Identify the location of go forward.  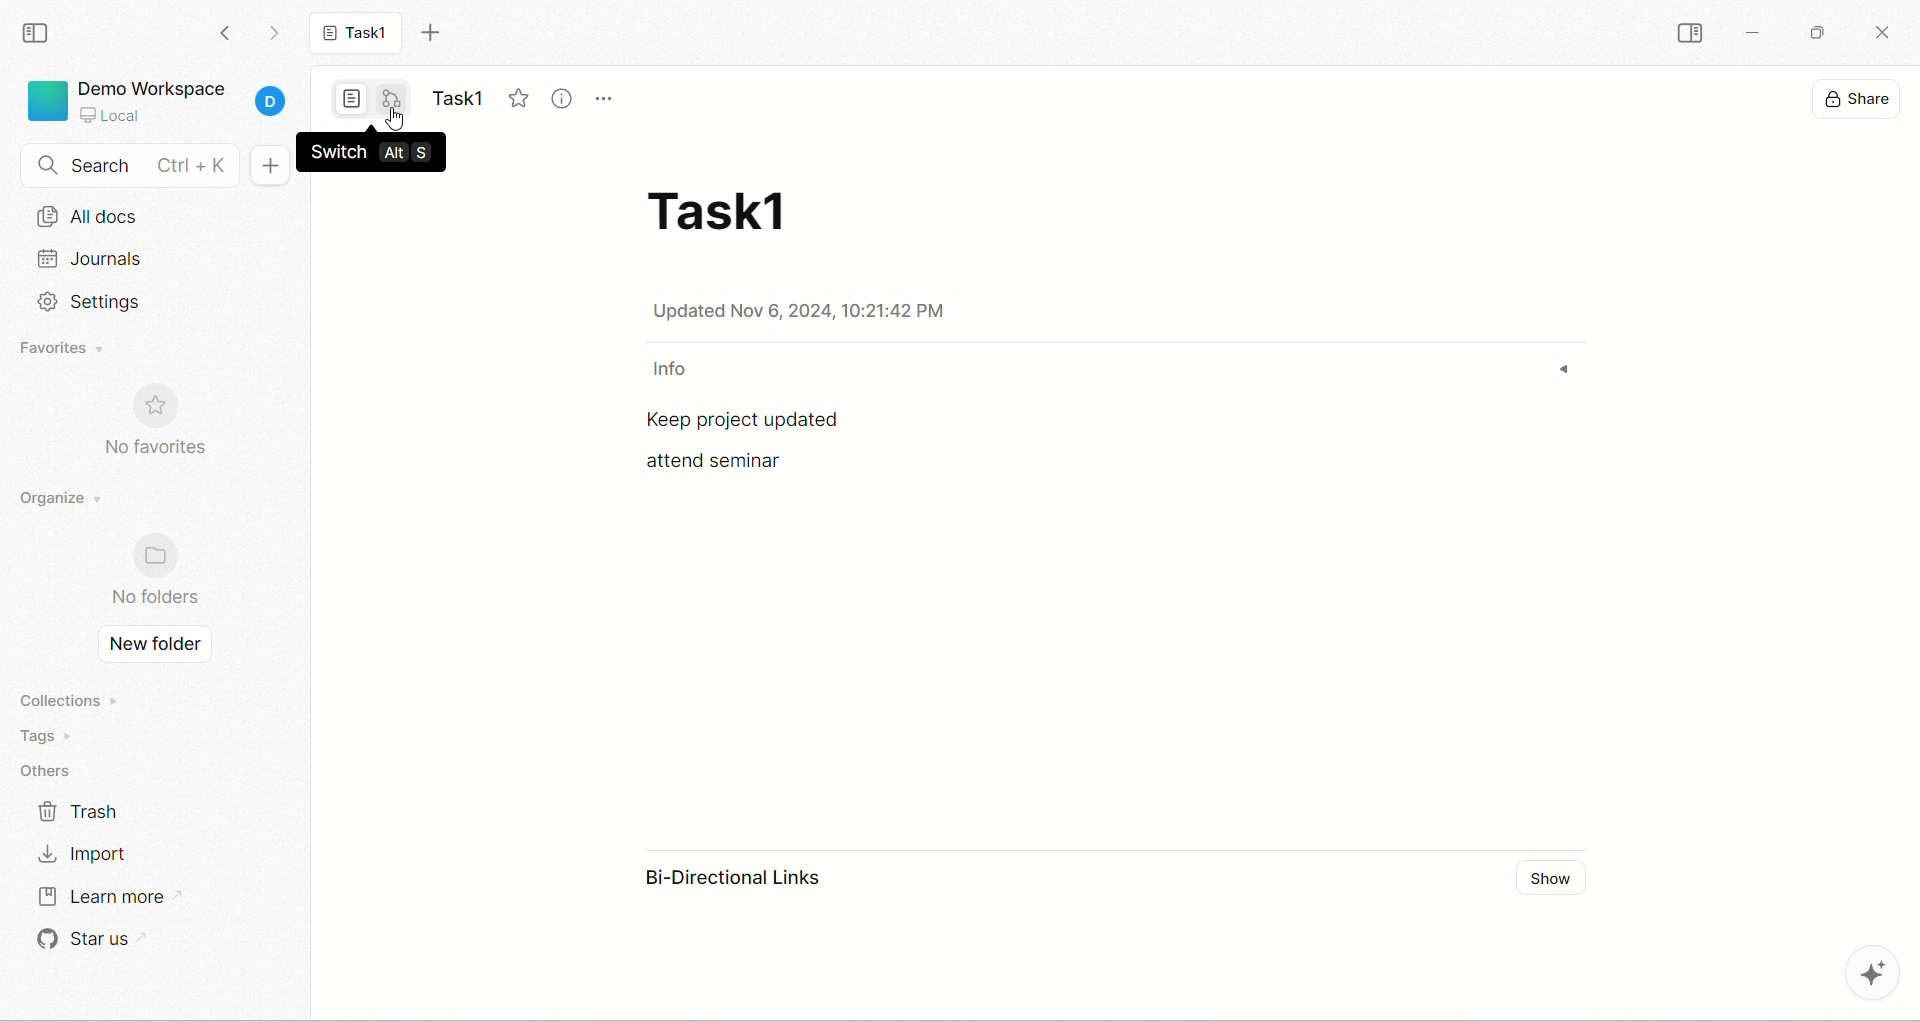
(272, 33).